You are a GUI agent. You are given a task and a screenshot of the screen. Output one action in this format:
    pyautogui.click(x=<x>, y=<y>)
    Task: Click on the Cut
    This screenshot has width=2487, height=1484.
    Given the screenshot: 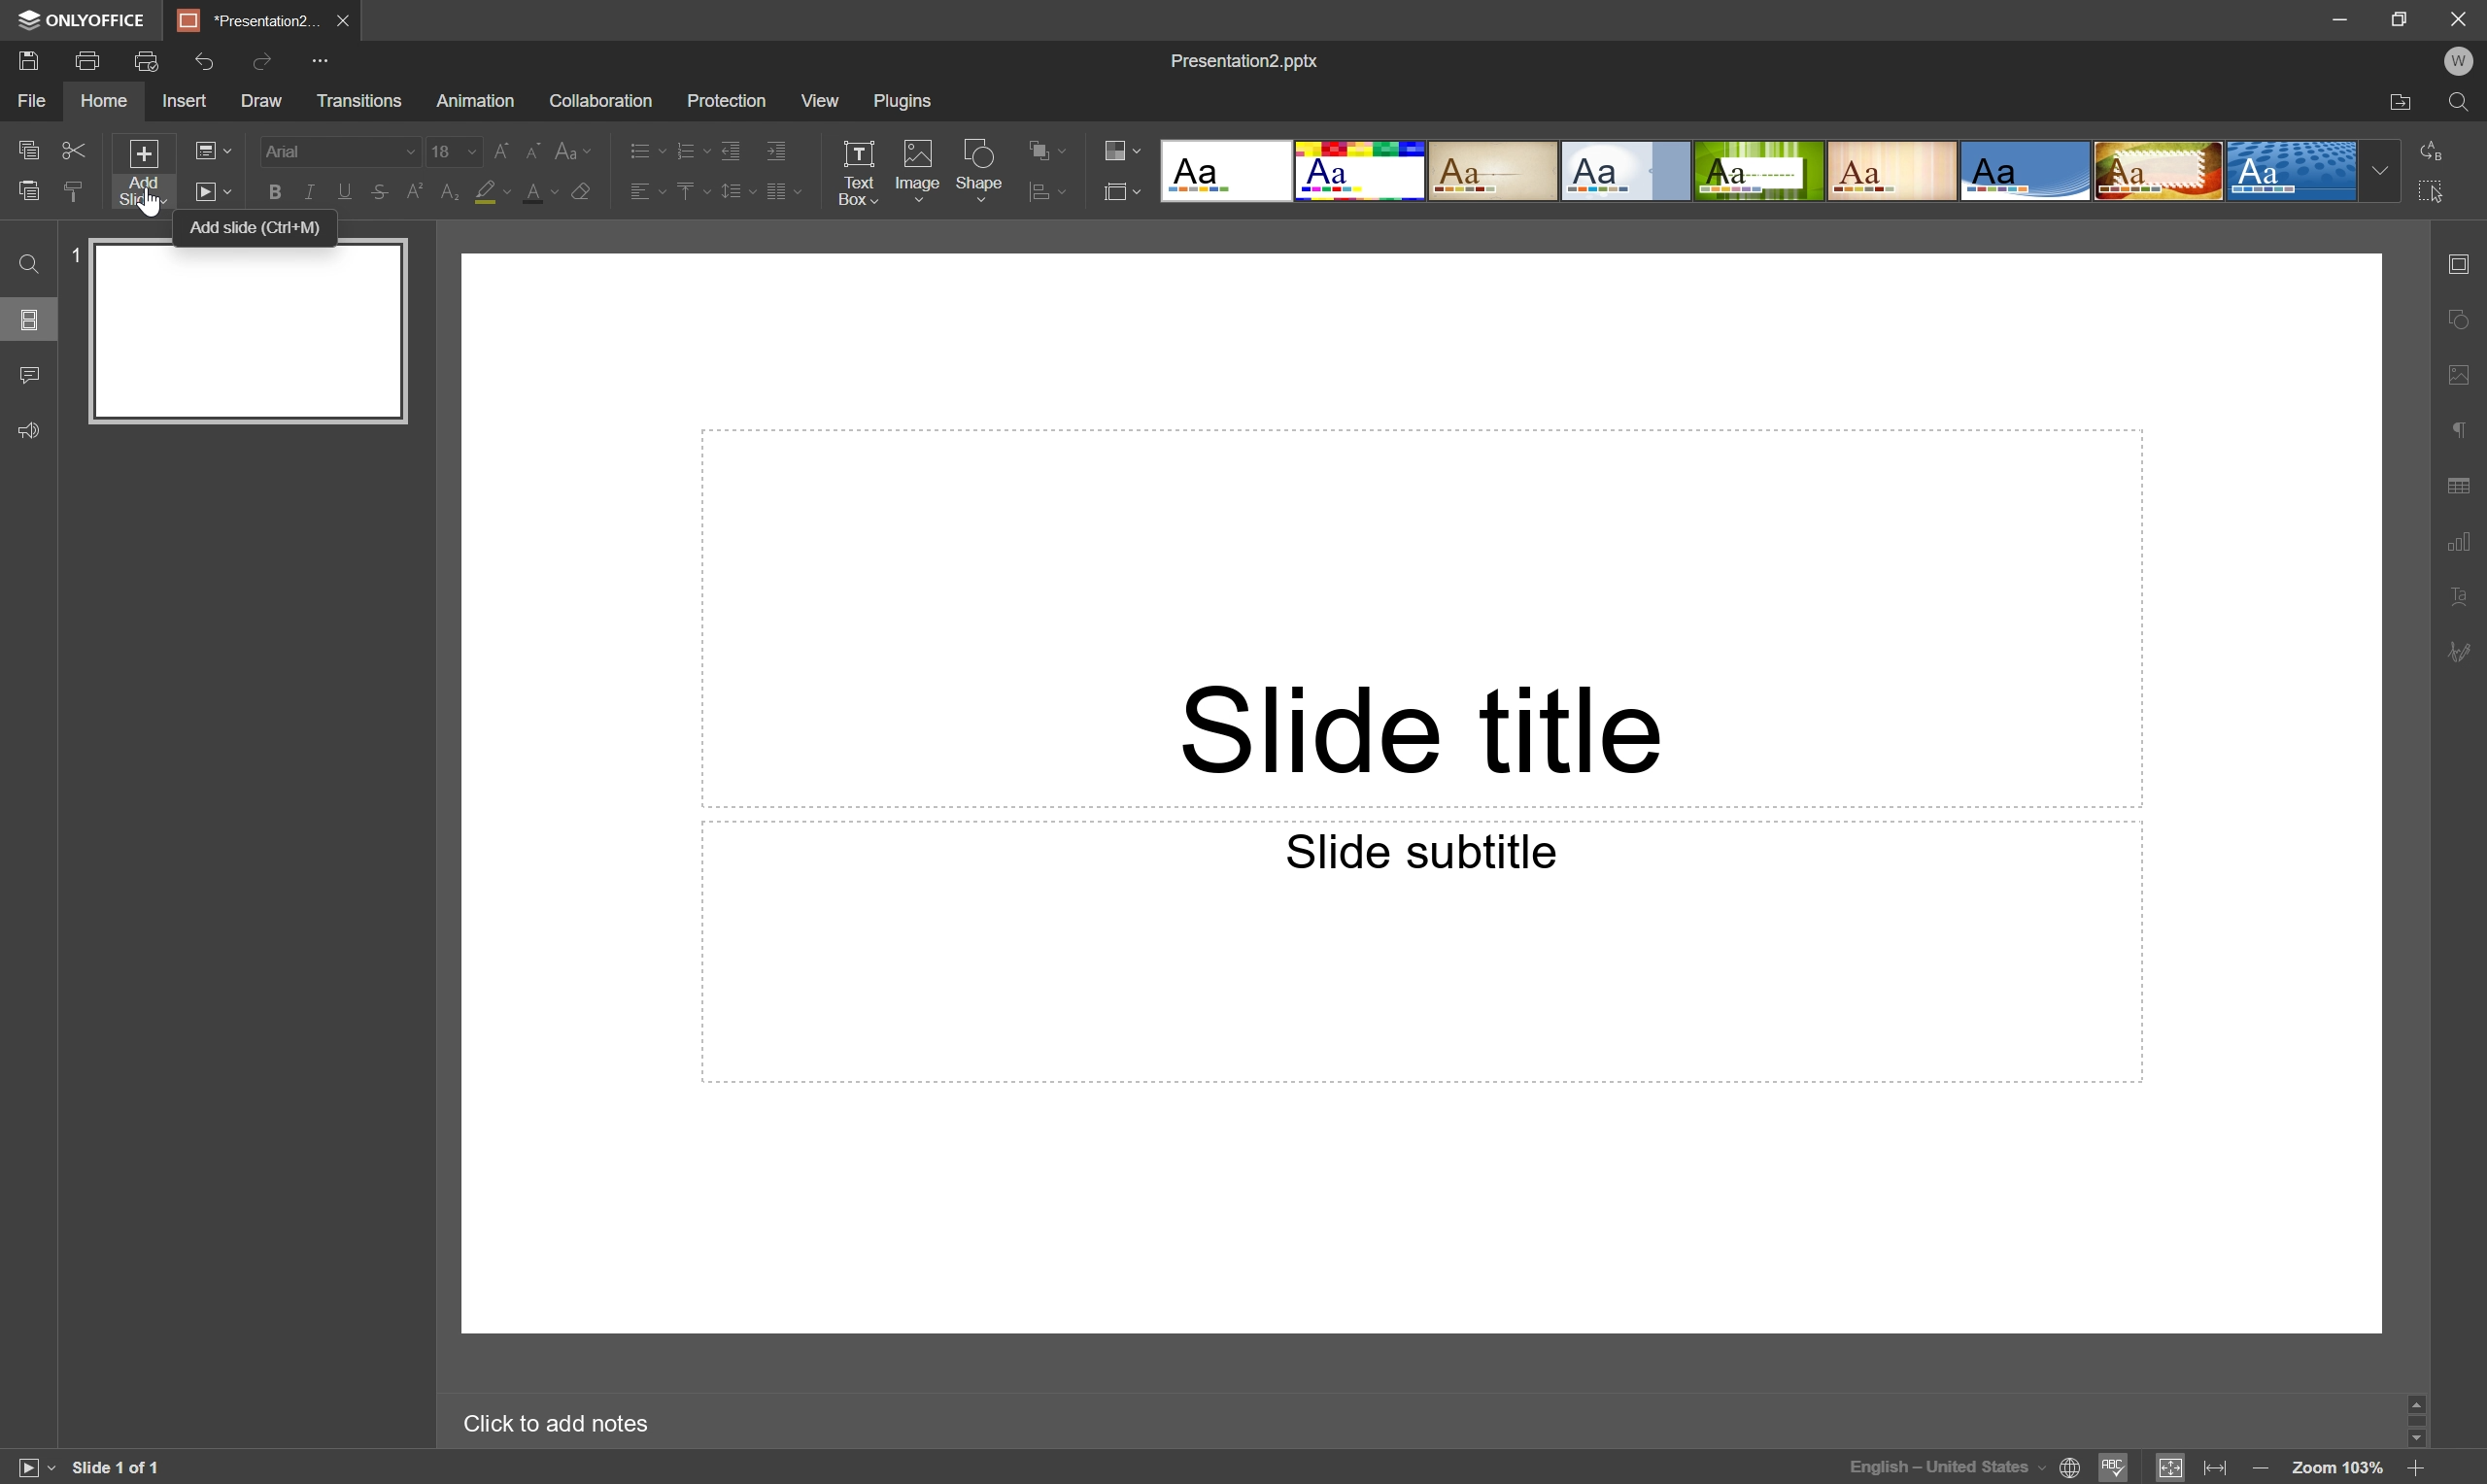 What is the action you would take?
    pyautogui.click(x=75, y=151)
    